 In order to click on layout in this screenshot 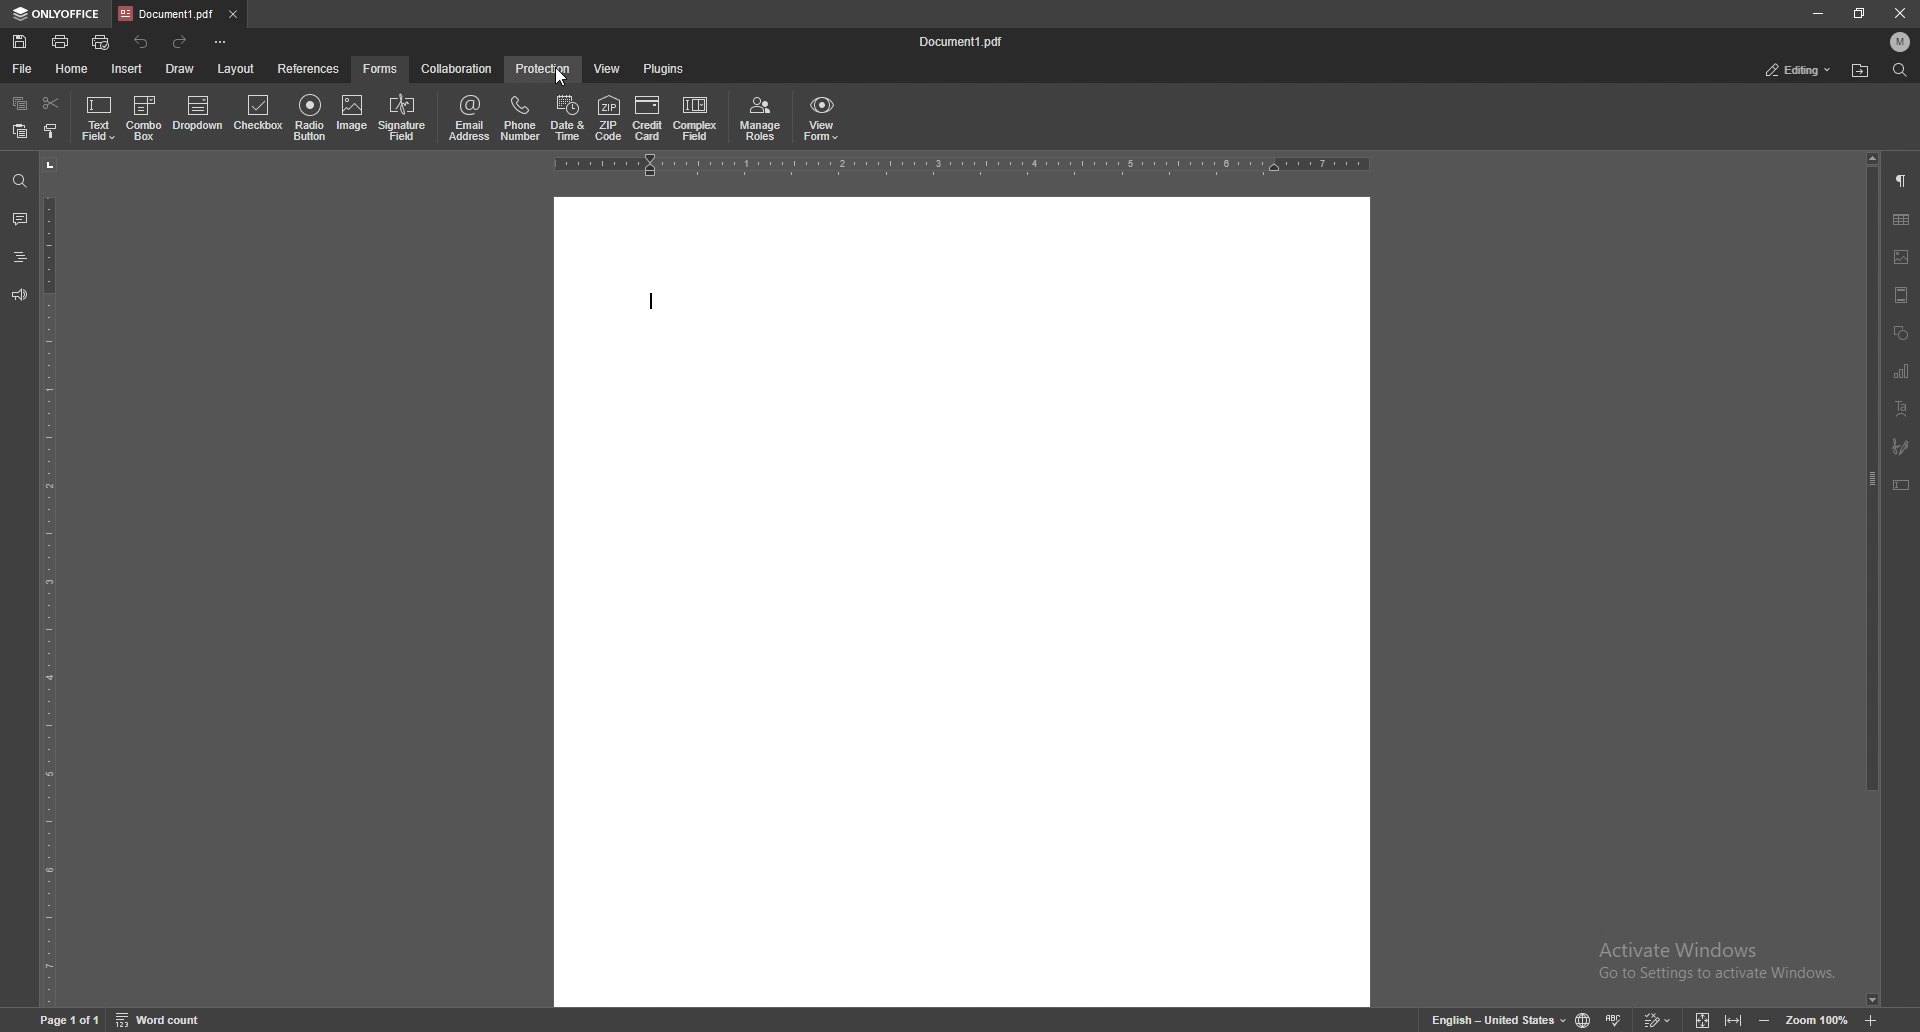, I will do `click(239, 69)`.